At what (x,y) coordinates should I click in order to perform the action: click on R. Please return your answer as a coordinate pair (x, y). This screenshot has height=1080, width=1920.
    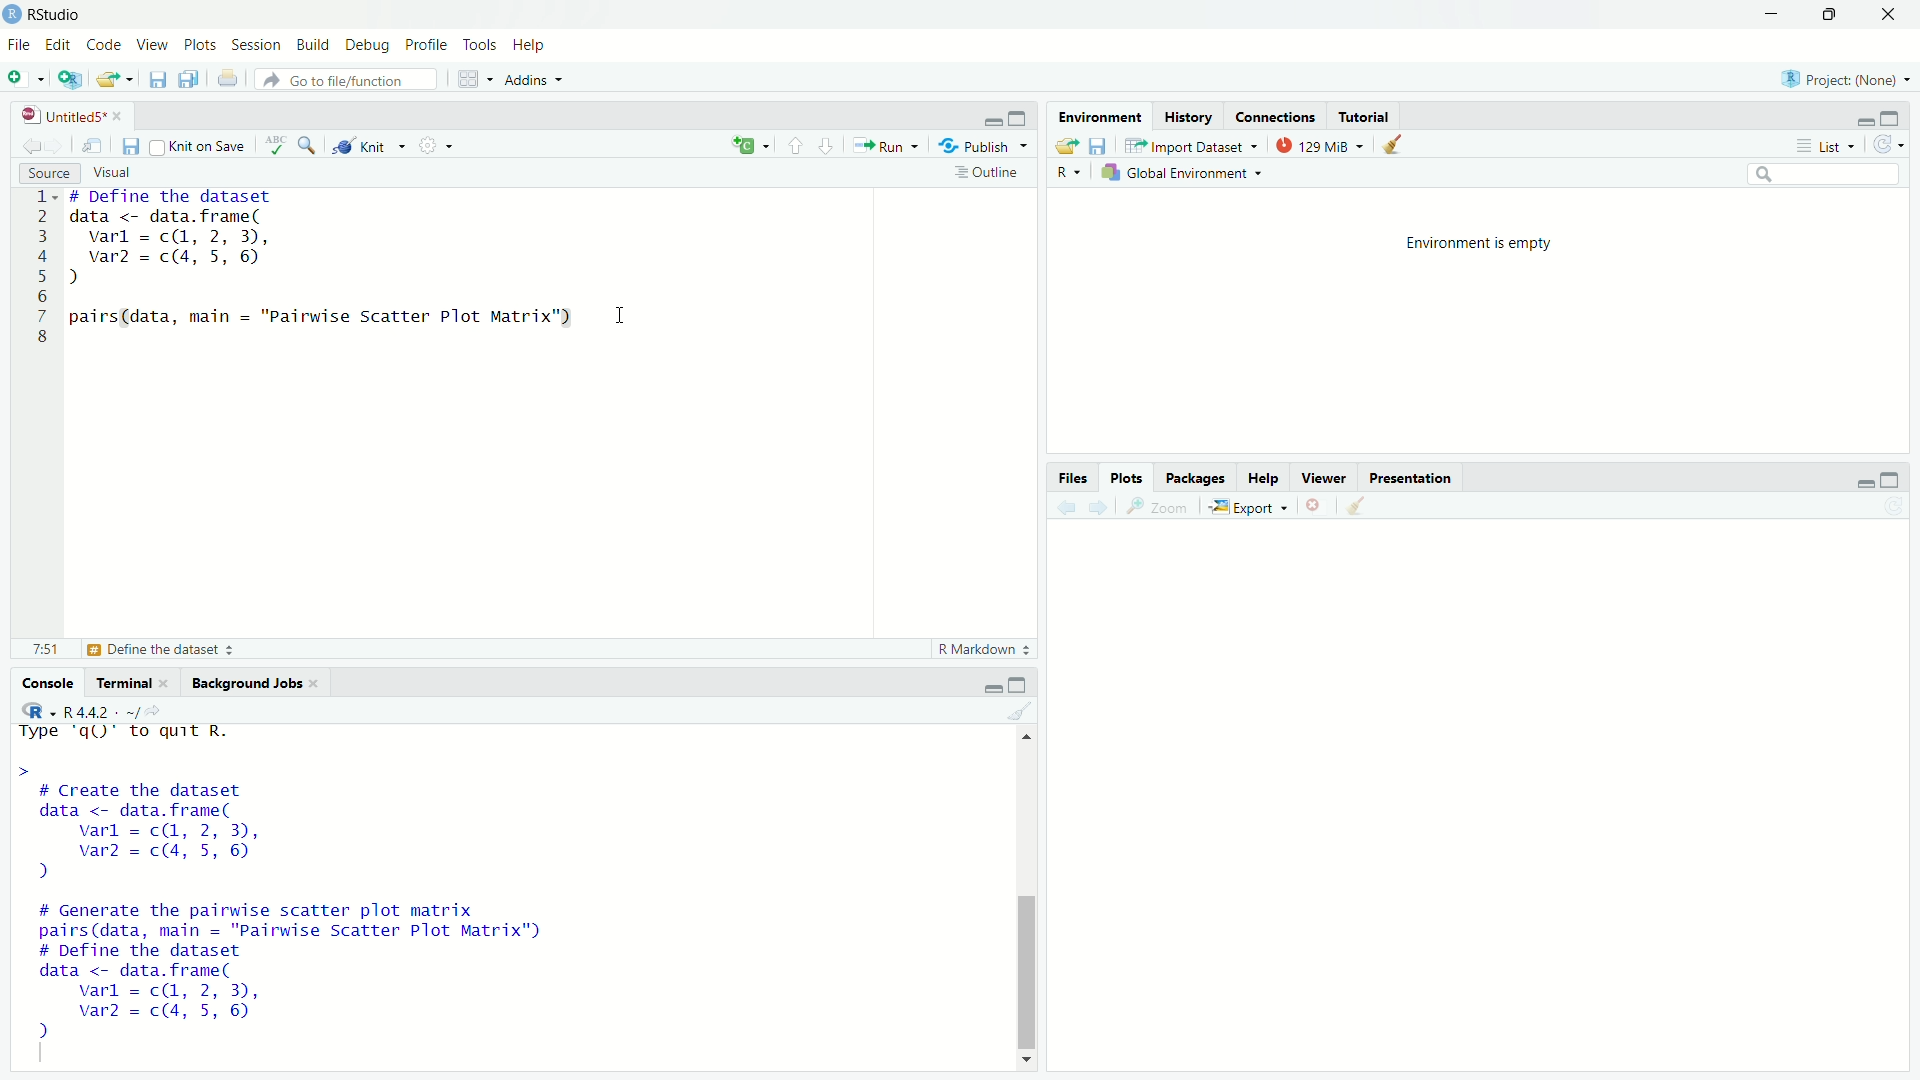
    Looking at the image, I should click on (34, 710).